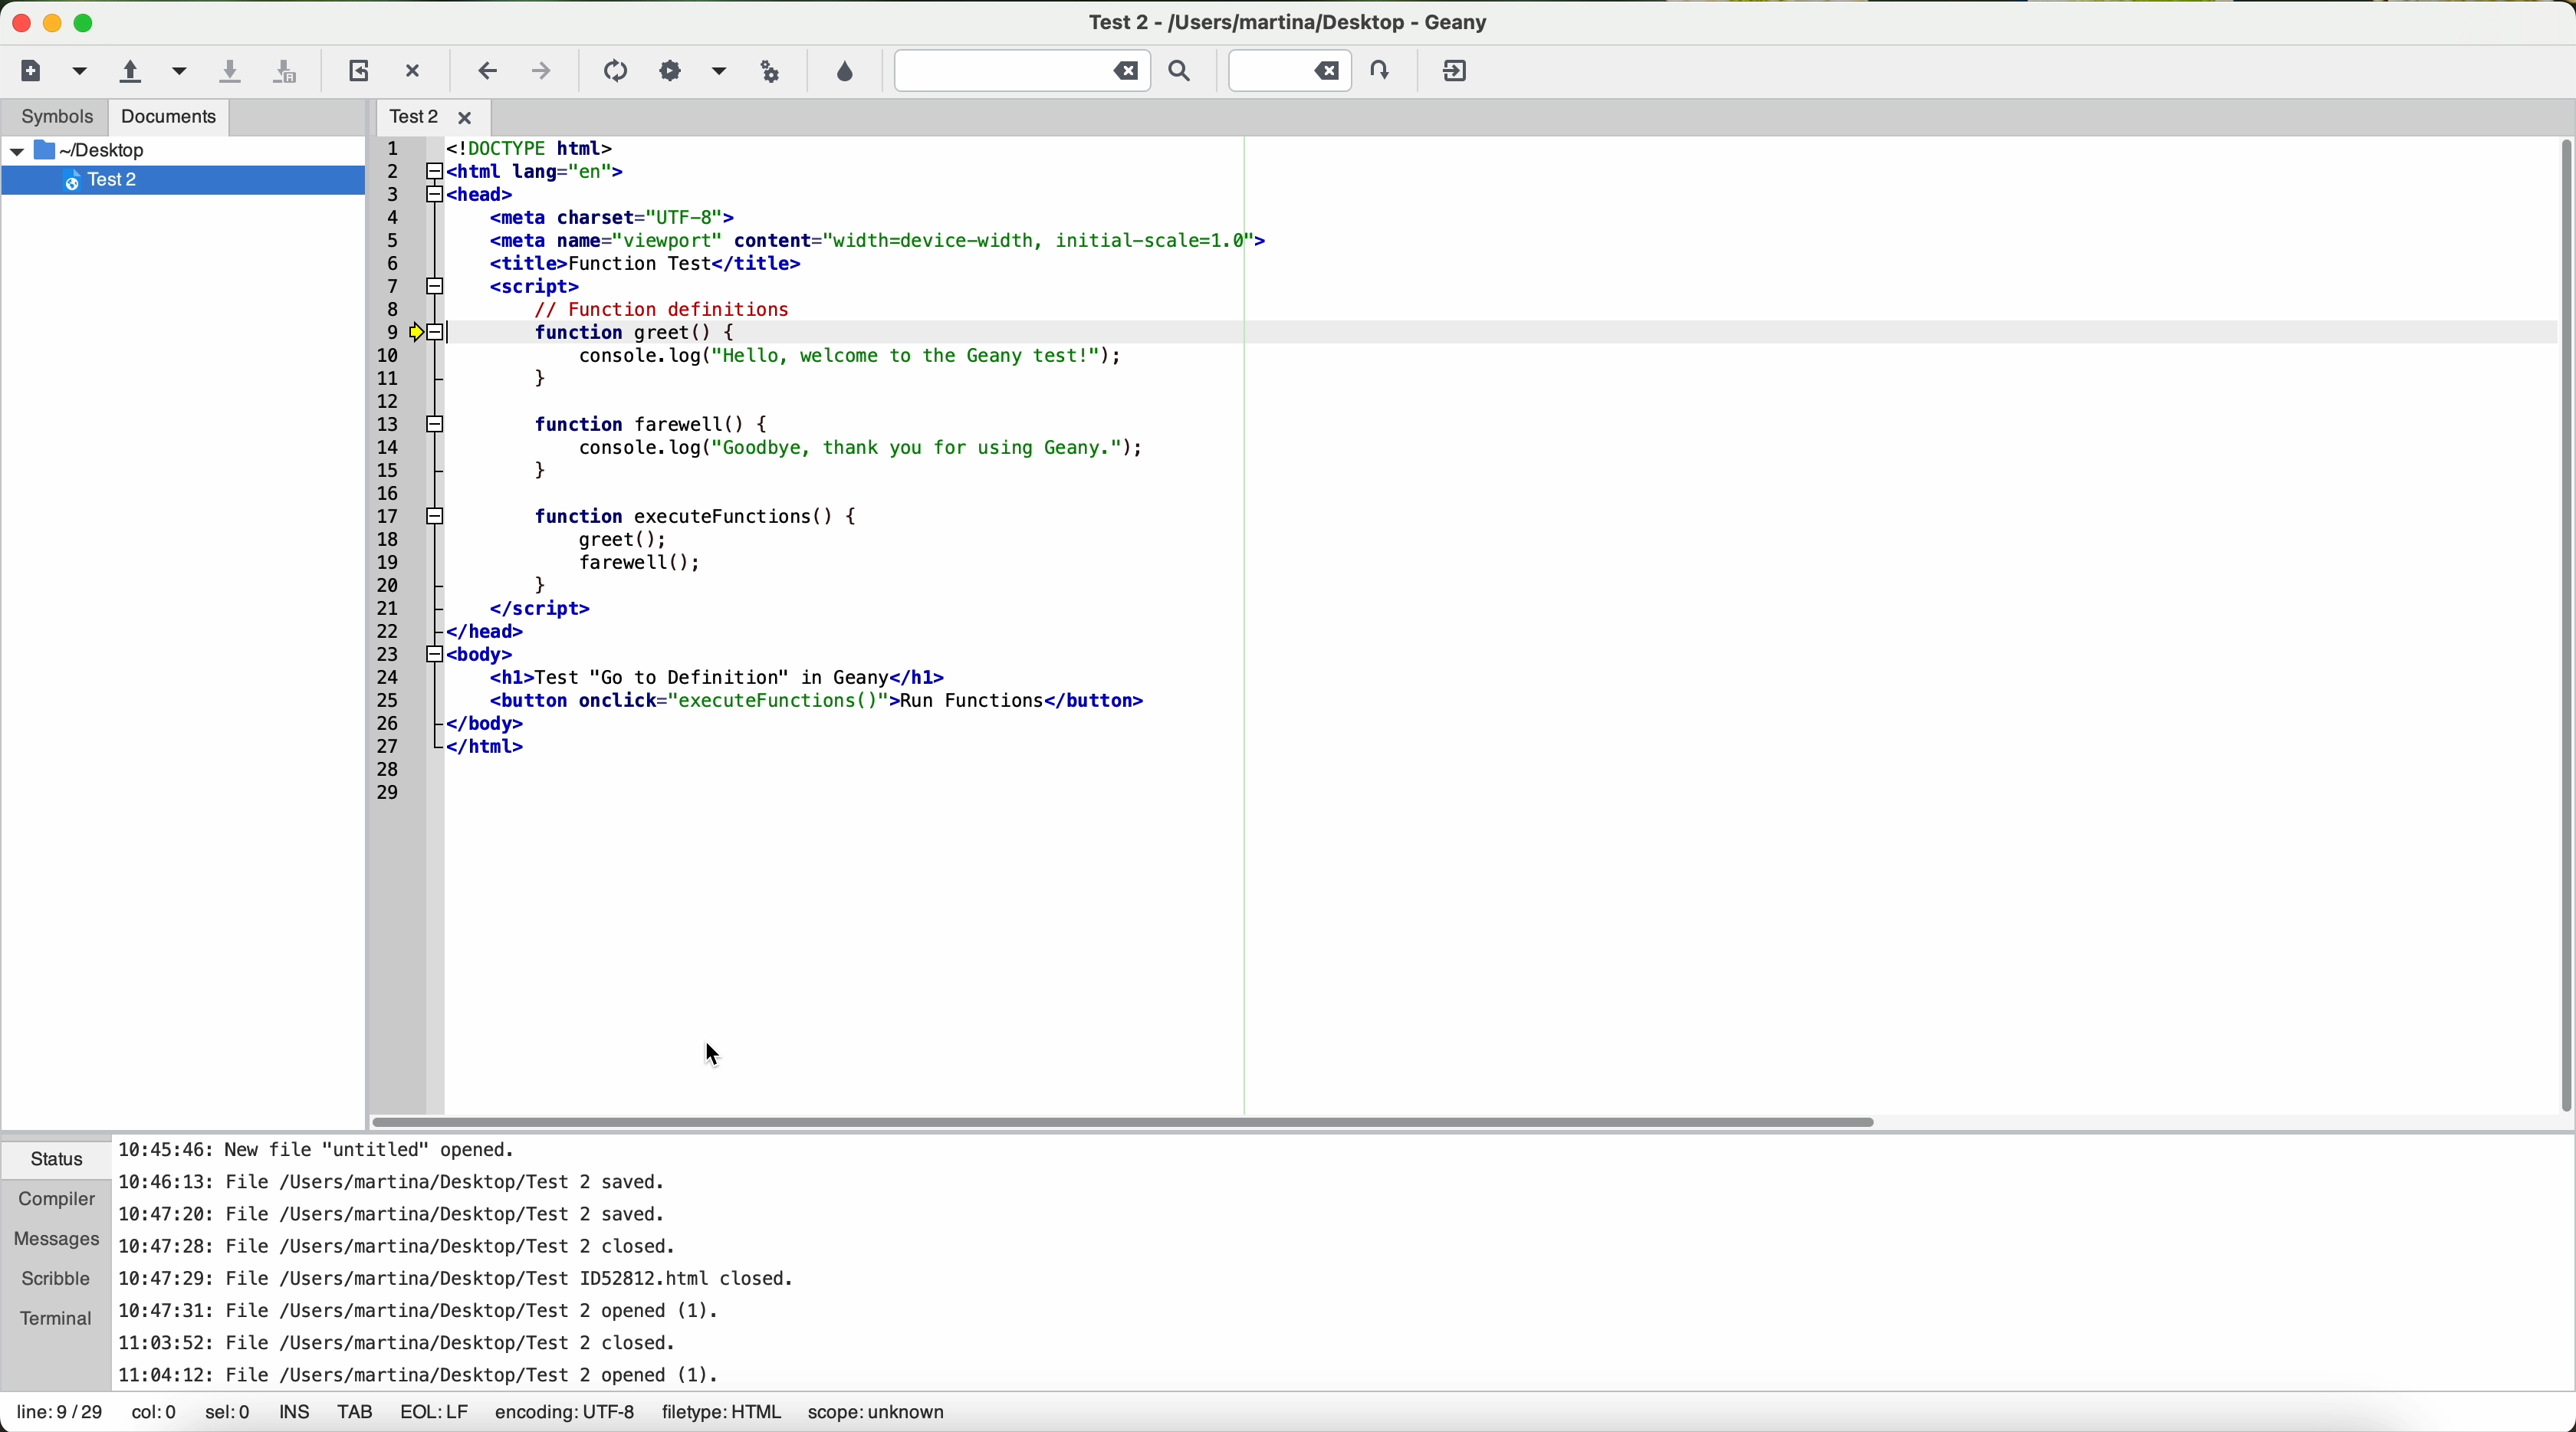 Image resolution: width=2576 pixels, height=1432 pixels. What do you see at coordinates (850, 333) in the screenshot?
I see `function greet() {` at bounding box center [850, 333].